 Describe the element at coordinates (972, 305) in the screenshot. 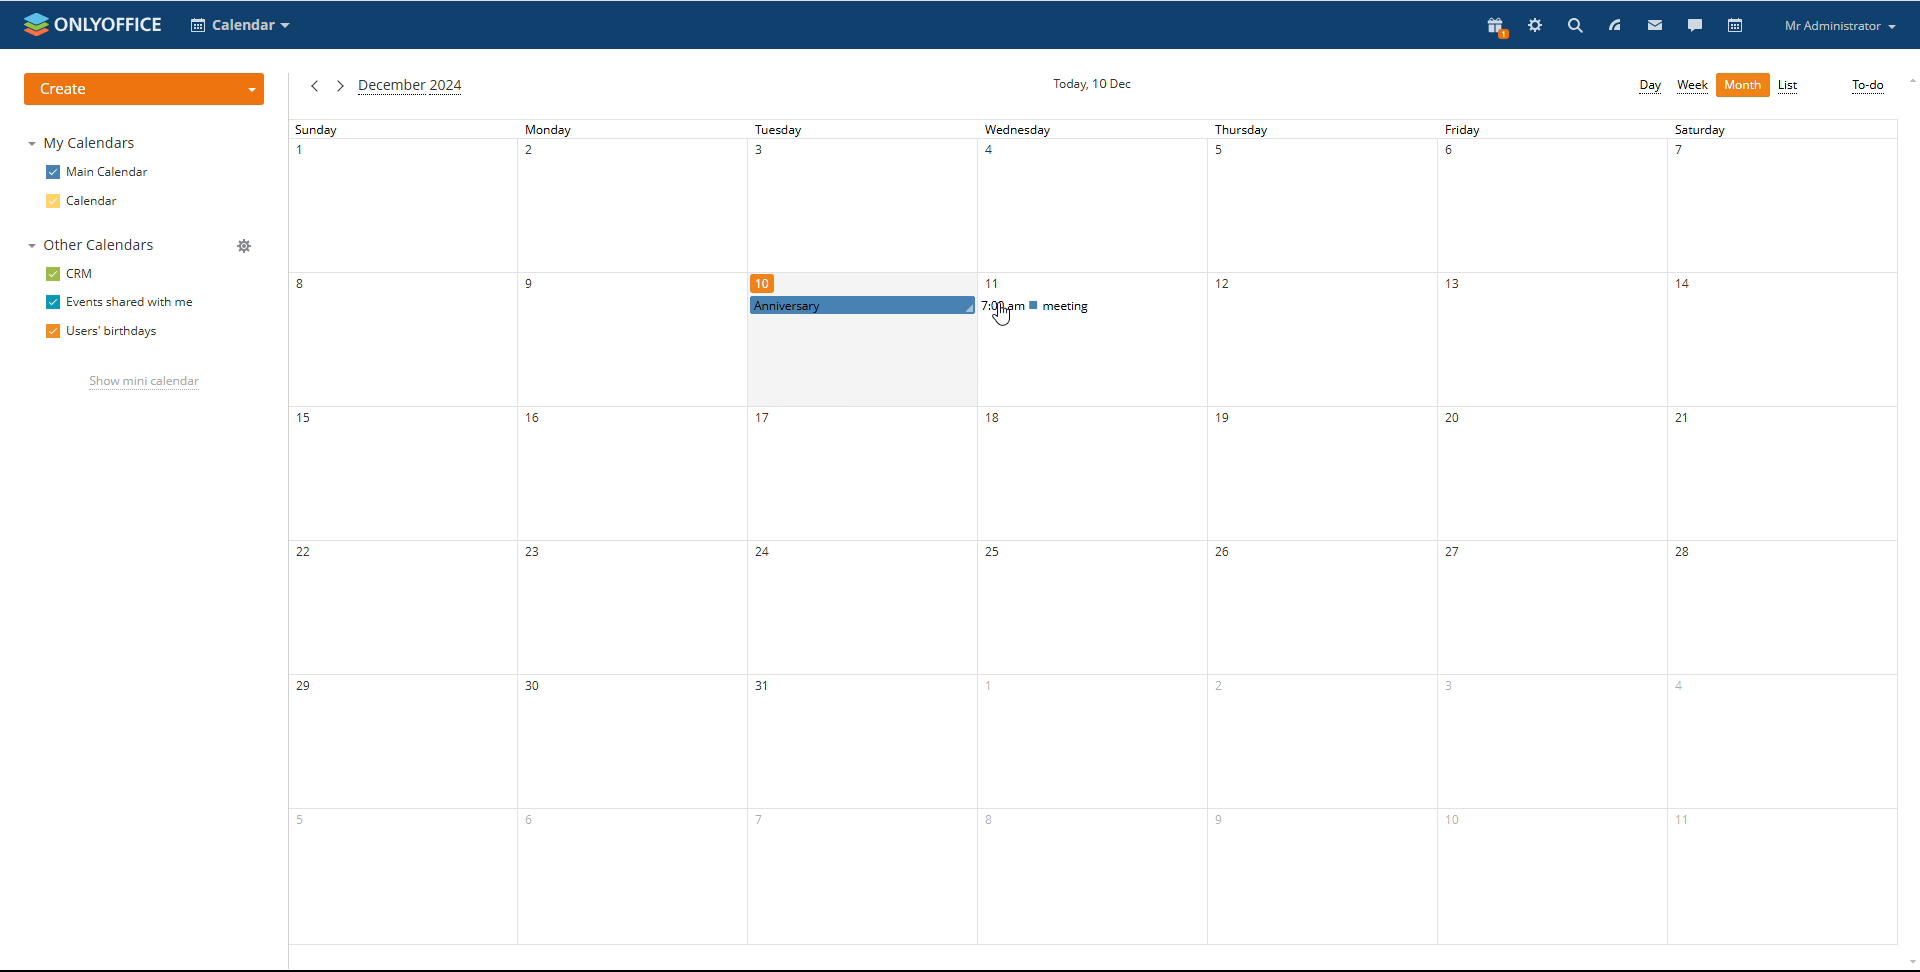

I see `scheduled events` at that location.